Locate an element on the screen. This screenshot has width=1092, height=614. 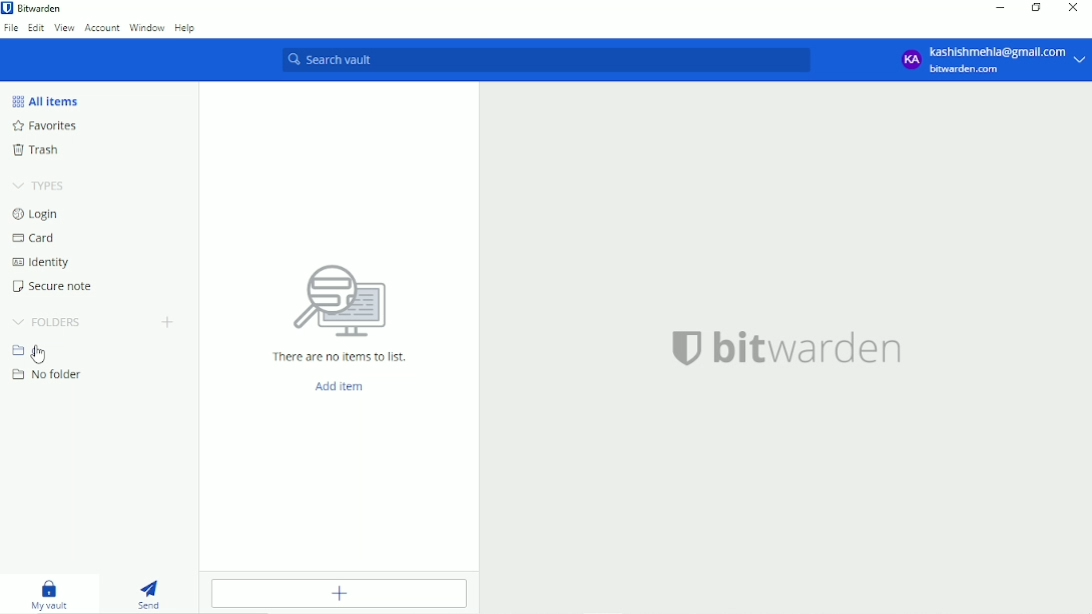
Account is located at coordinates (991, 60).